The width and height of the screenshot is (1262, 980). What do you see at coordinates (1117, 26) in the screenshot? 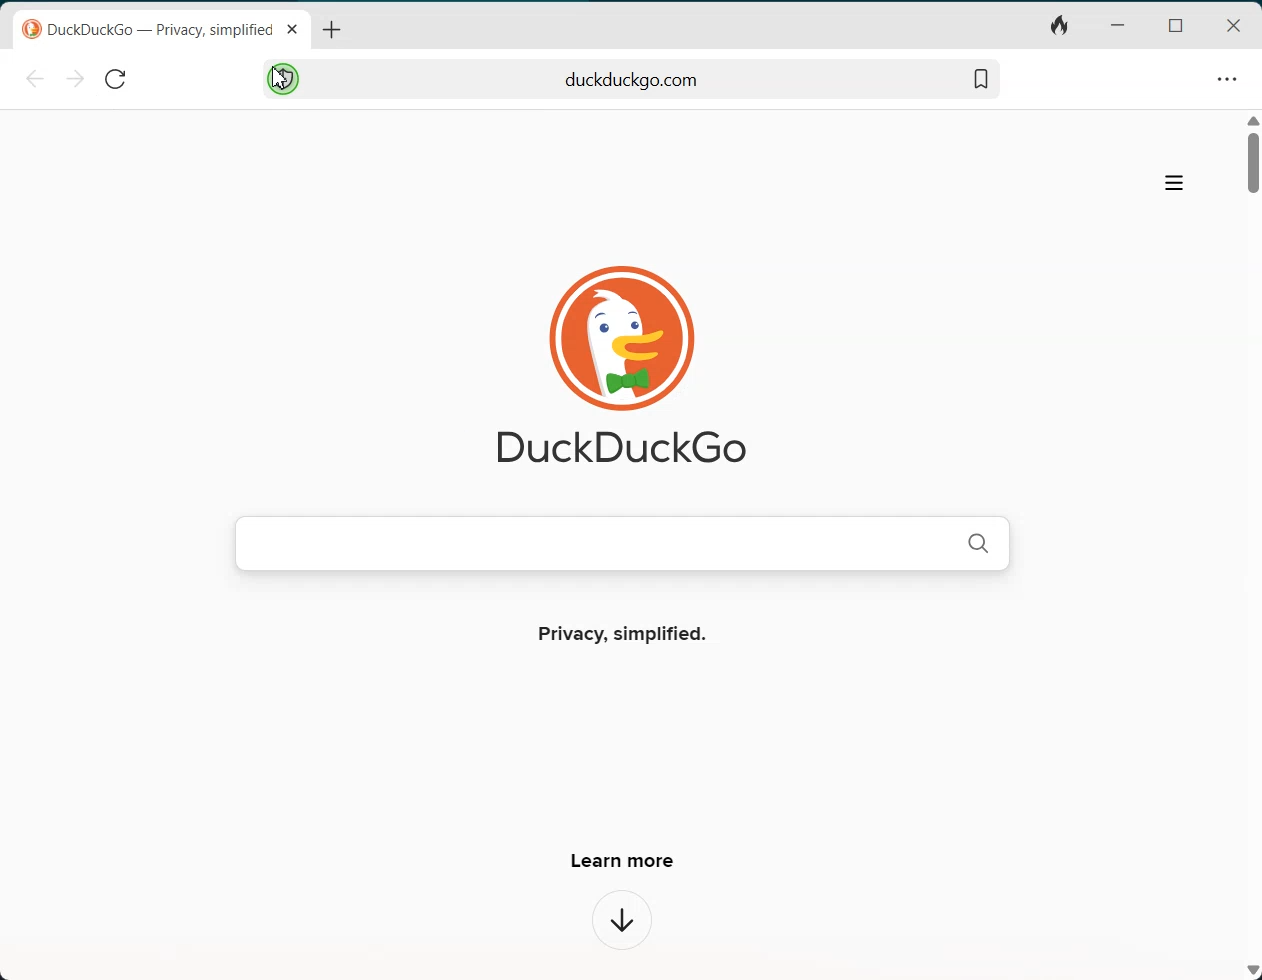
I see `Minimize` at bounding box center [1117, 26].